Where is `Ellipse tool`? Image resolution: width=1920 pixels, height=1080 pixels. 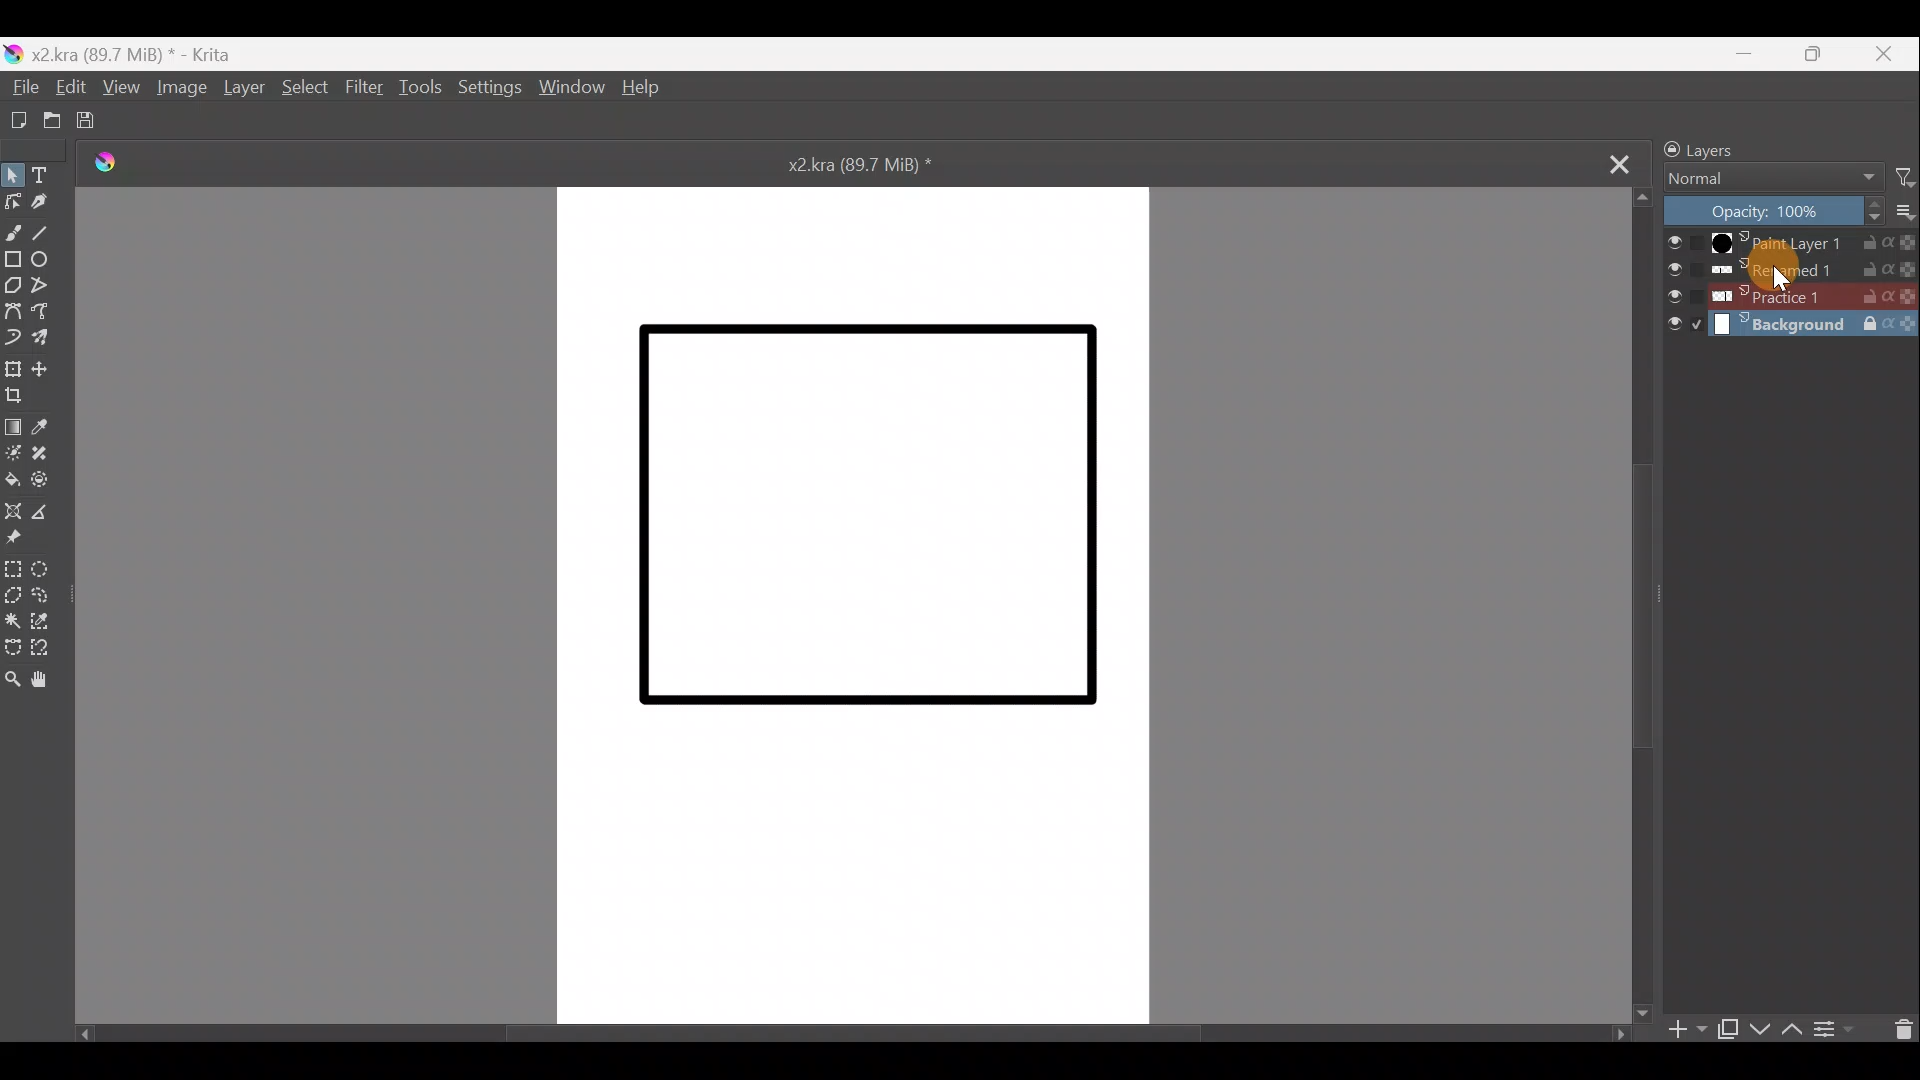 Ellipse tool is located at coordinates (47, 261).